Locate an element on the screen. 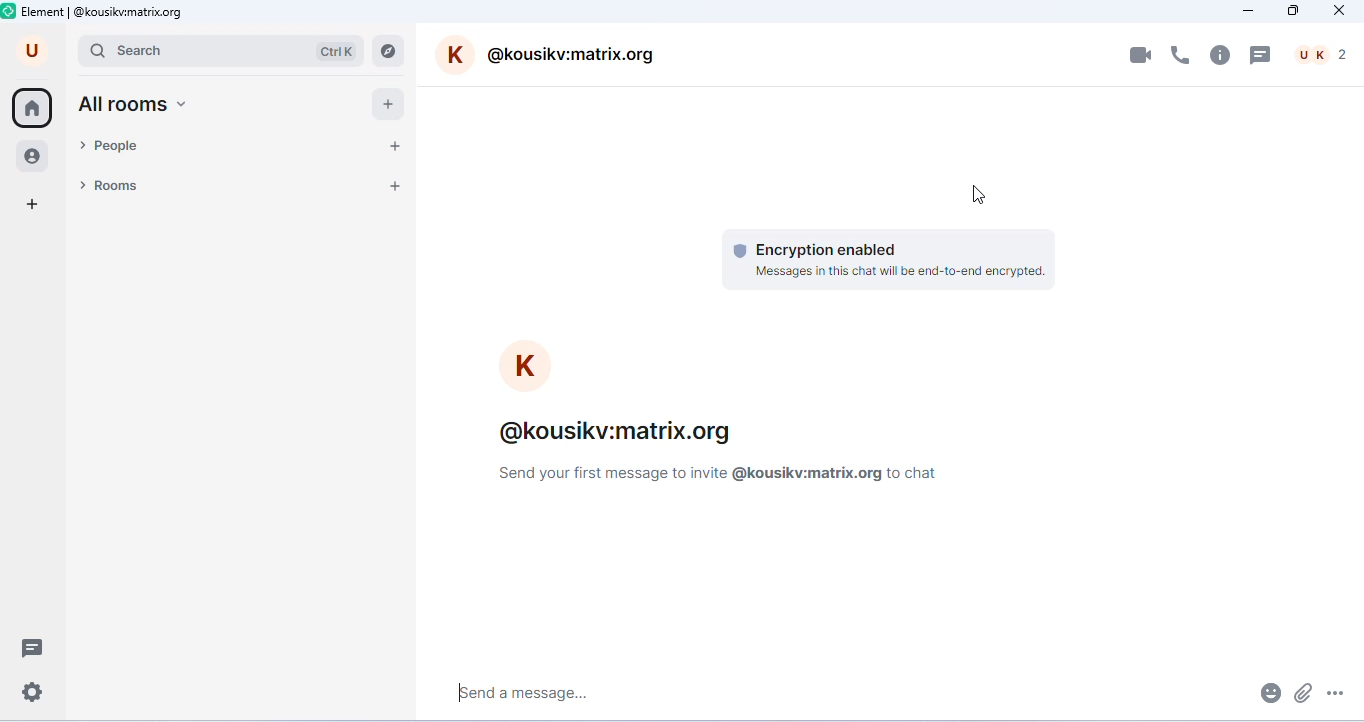  attachment is located at coordinates (1303, 690).